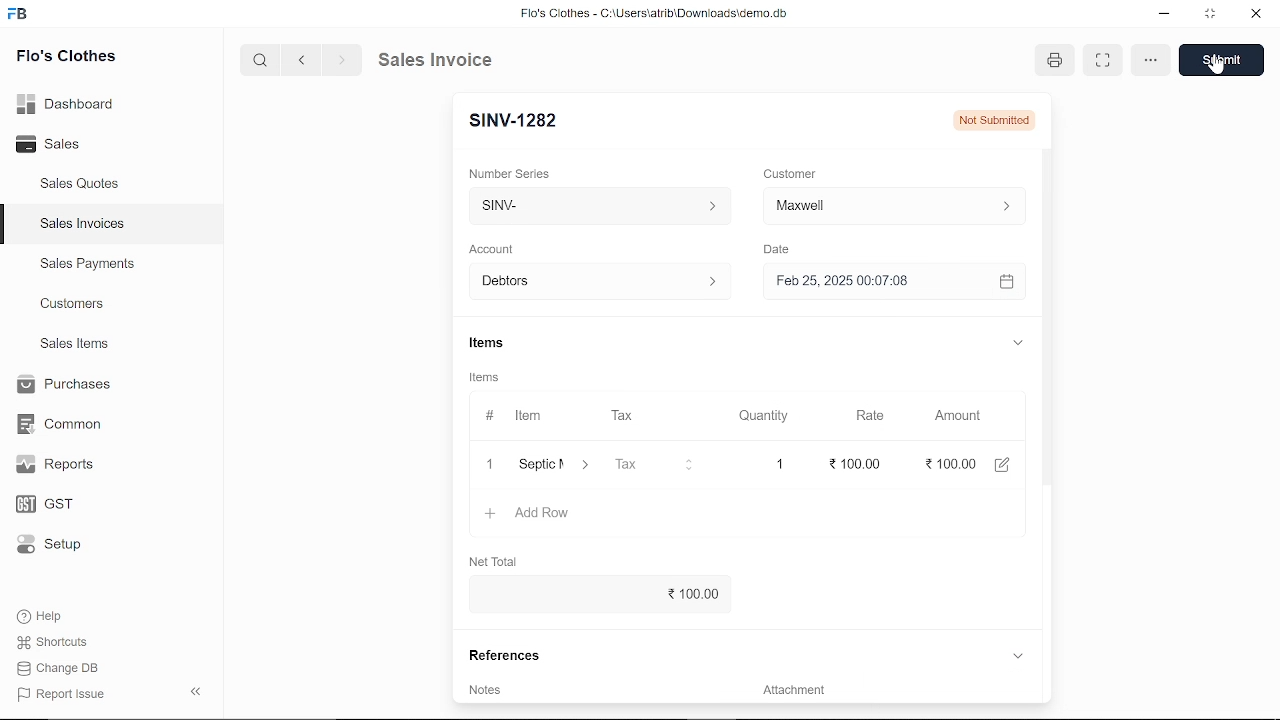 The height and width of the screenshot is (720, 1280). What do you see at coordinates (623, 417) in the screenshot?
I see `Tax` at bounding box center [623, 417].